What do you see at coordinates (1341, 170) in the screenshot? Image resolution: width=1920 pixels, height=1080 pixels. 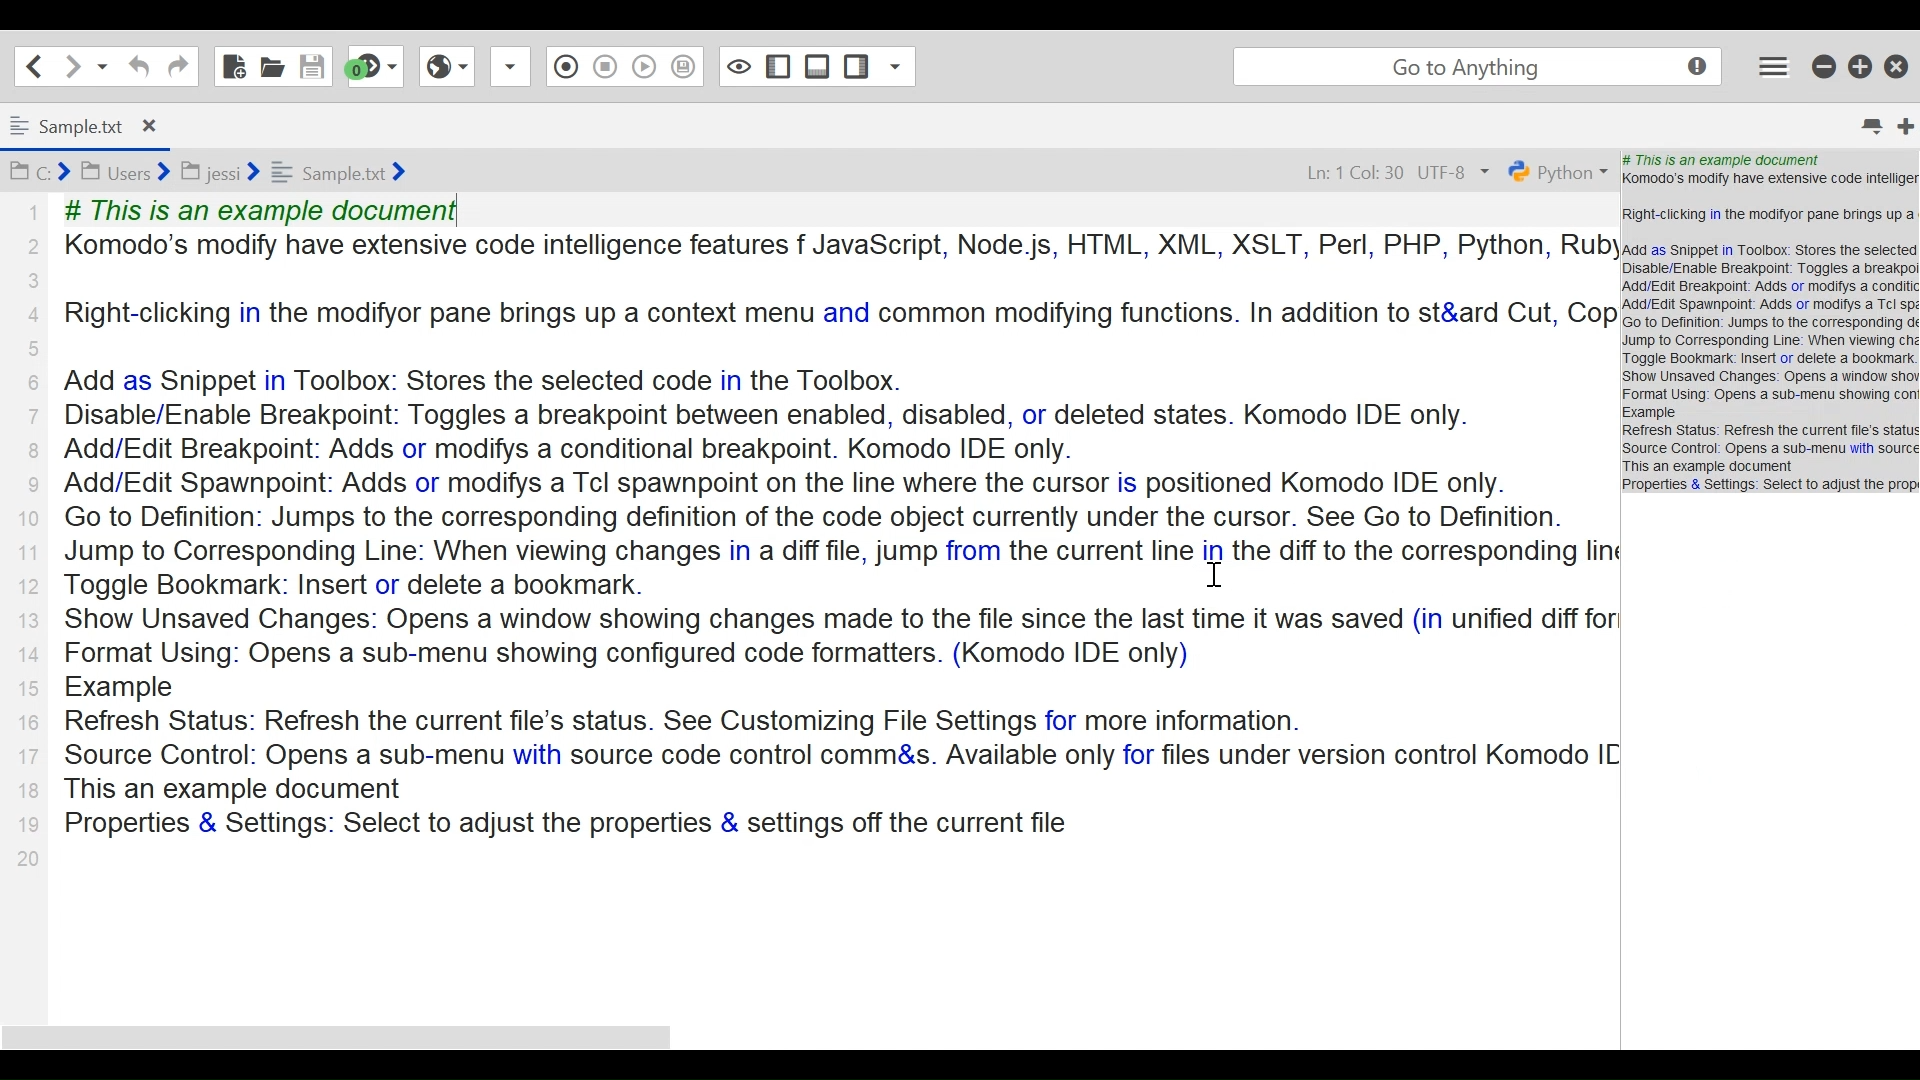 I see `Ln: 1 Col: 30` at bounding box center [1341, 170].